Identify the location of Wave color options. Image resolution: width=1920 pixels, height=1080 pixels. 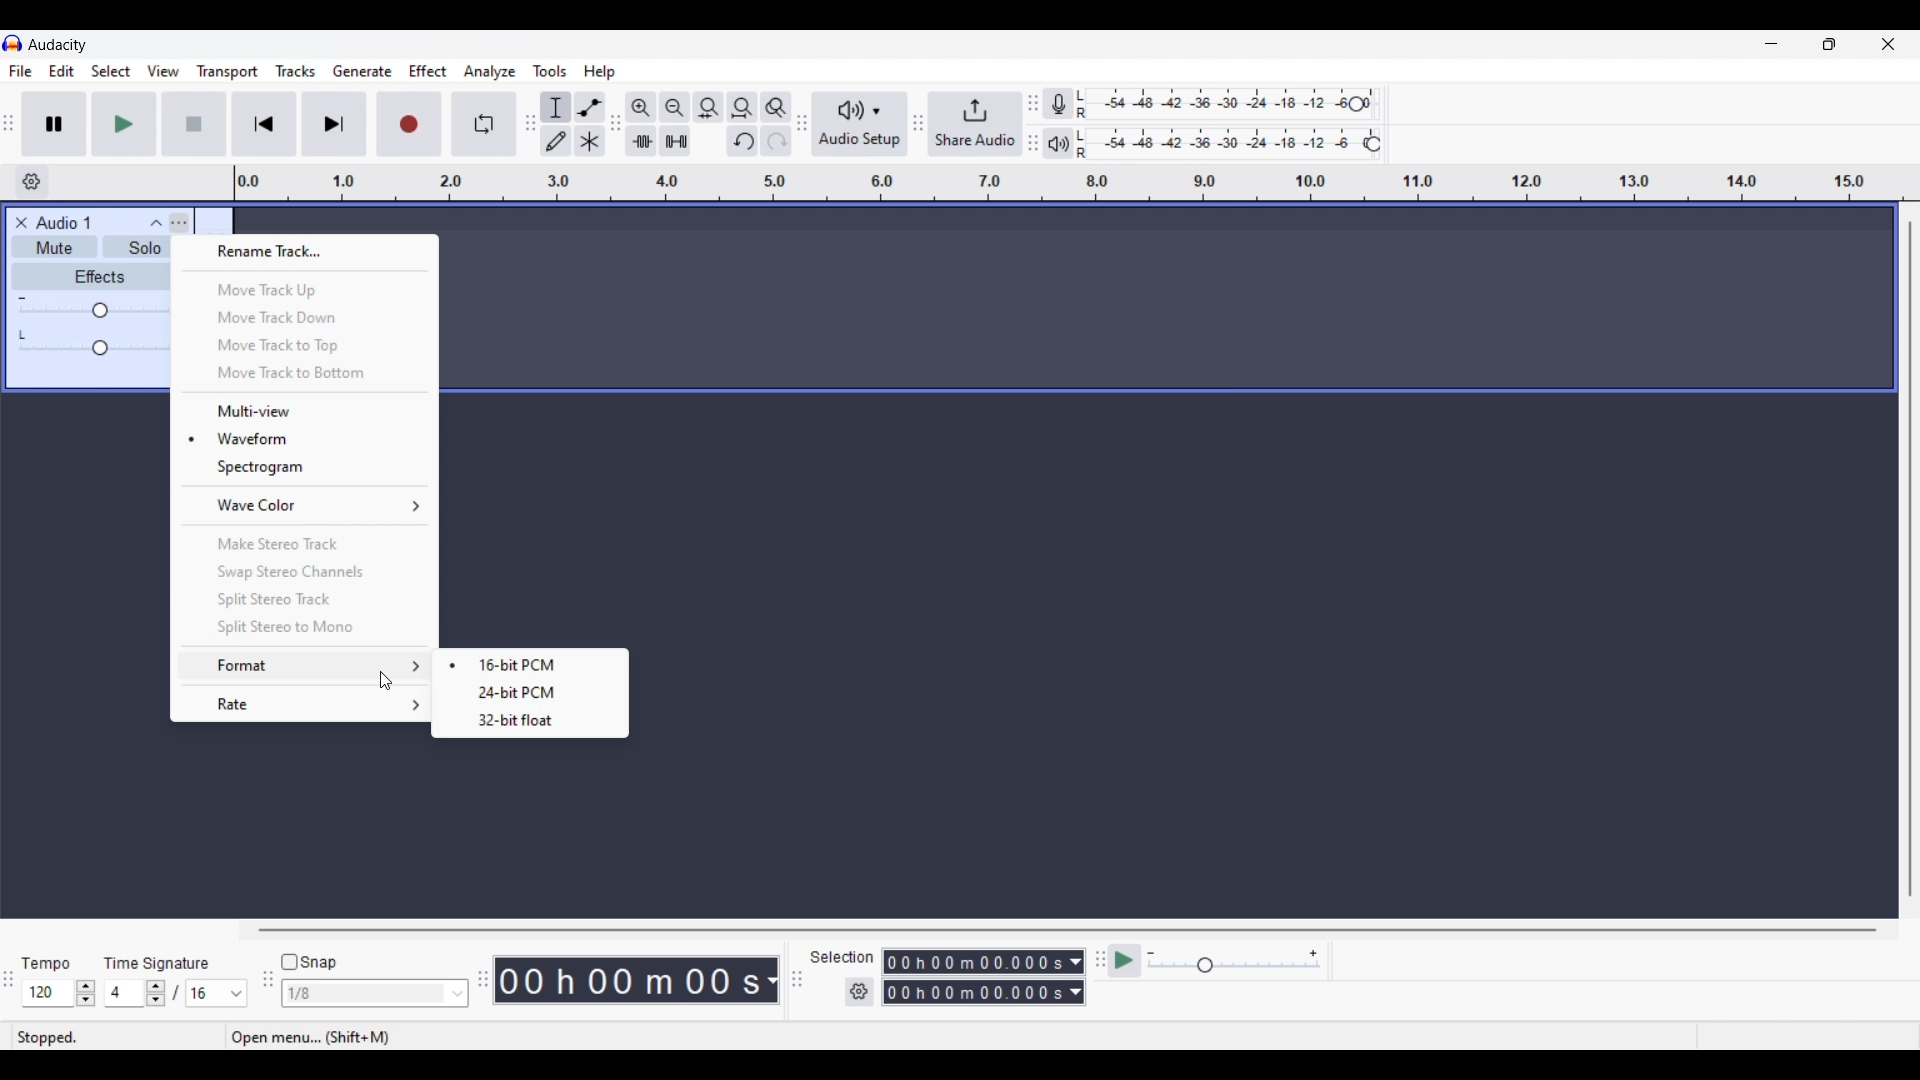
(307, 505).